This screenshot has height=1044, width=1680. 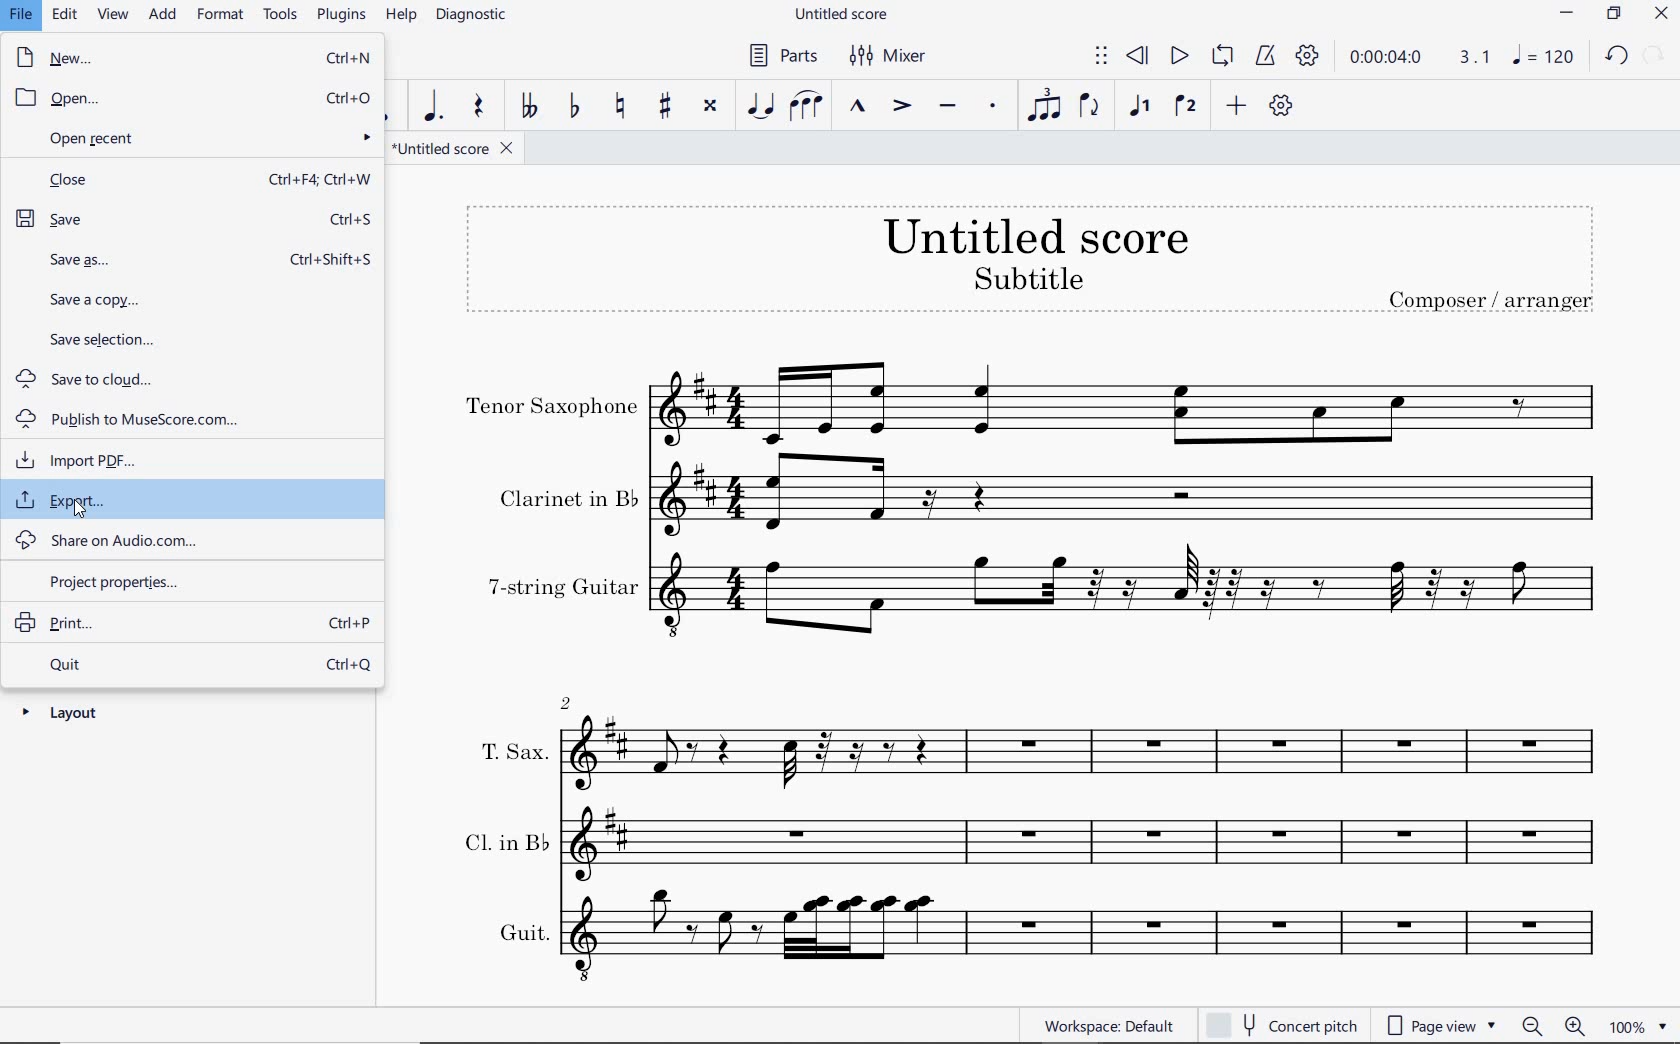 I want to click on PLAYBACK SETTINGS, so click(x=1310, y=58).